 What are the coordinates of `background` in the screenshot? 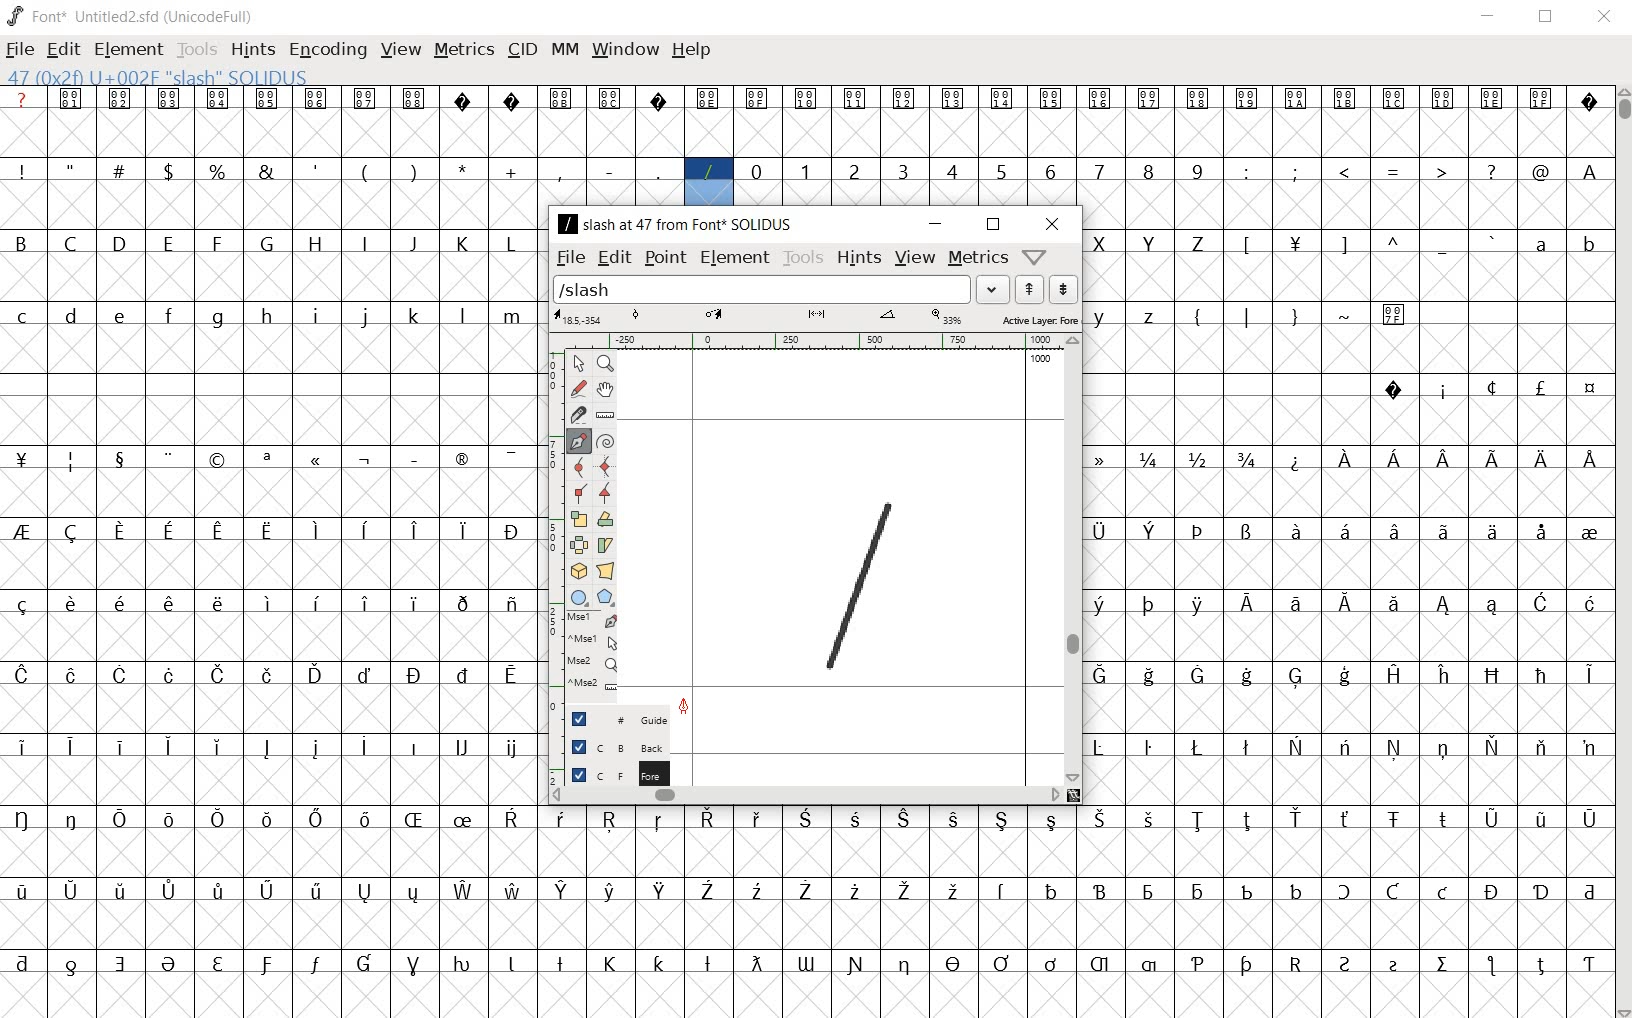 It's located at (610, 745).